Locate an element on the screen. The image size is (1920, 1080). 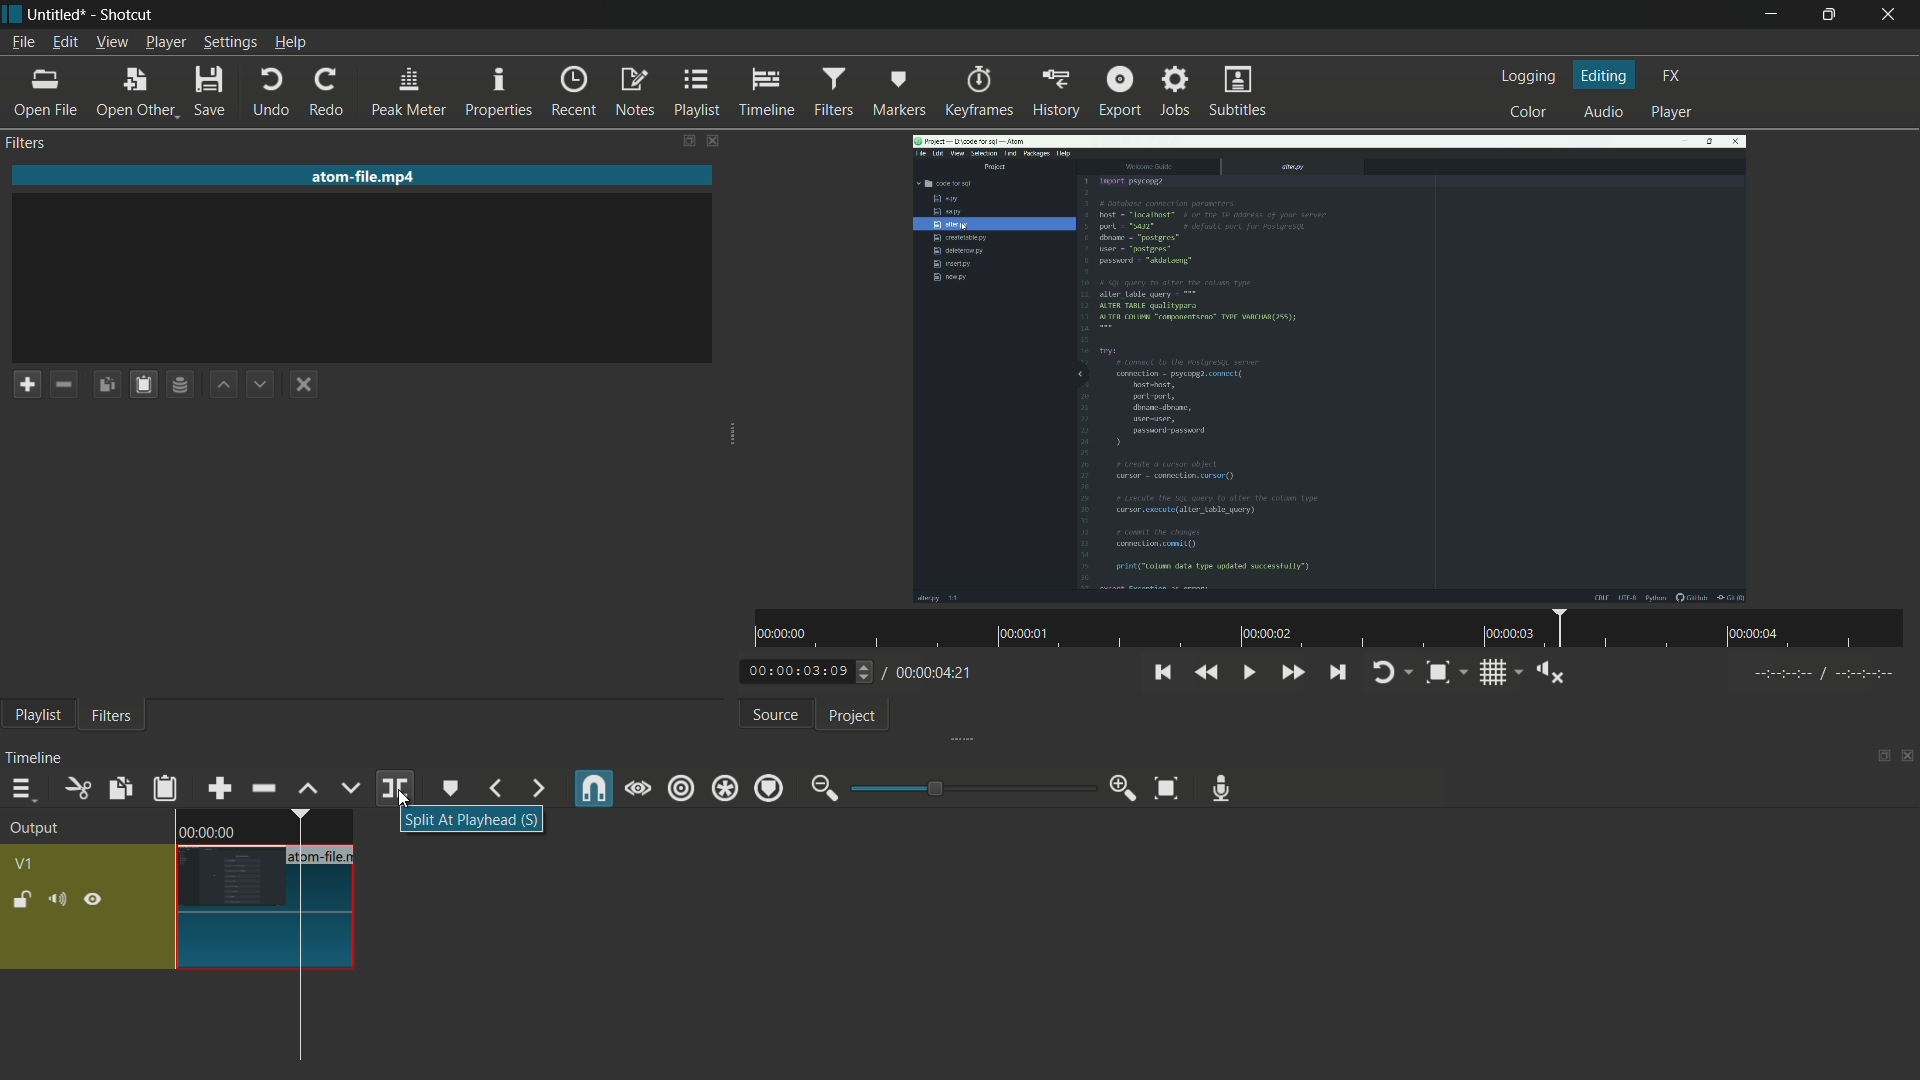
shoe volume control is located at coordinates (1552, 673).